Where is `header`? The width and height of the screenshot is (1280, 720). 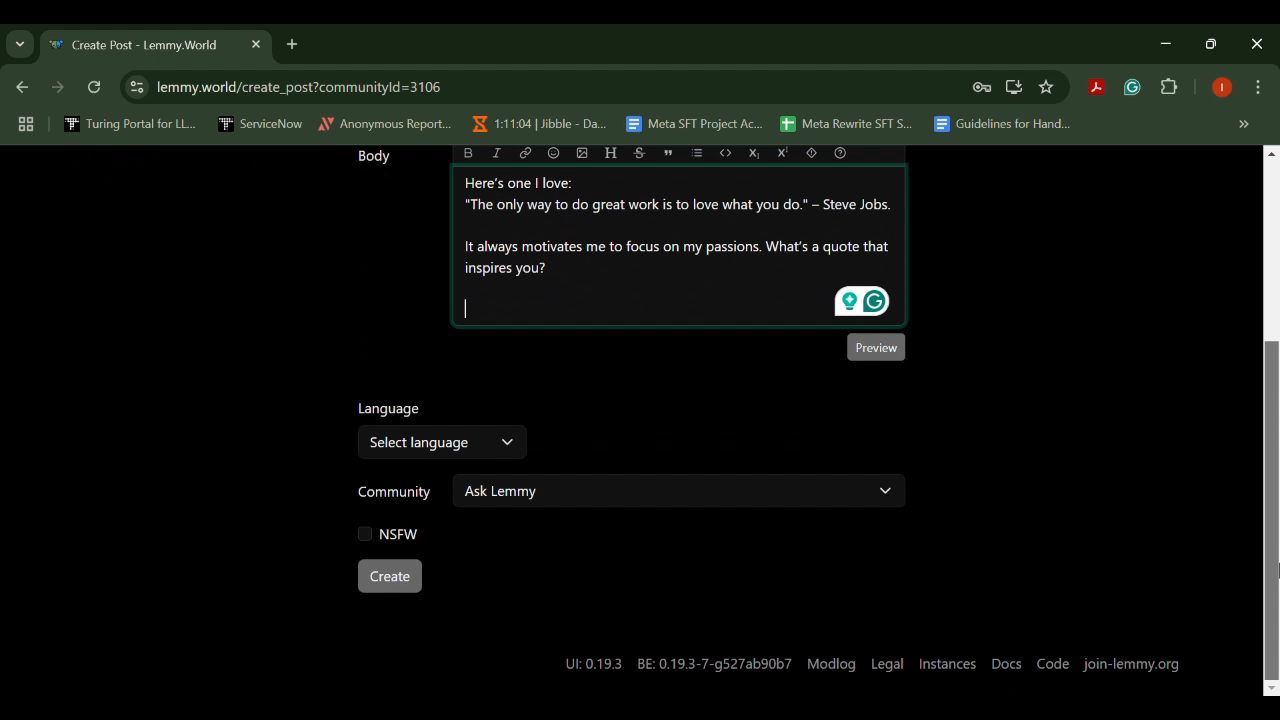 header is located at coordinates (610, 153).